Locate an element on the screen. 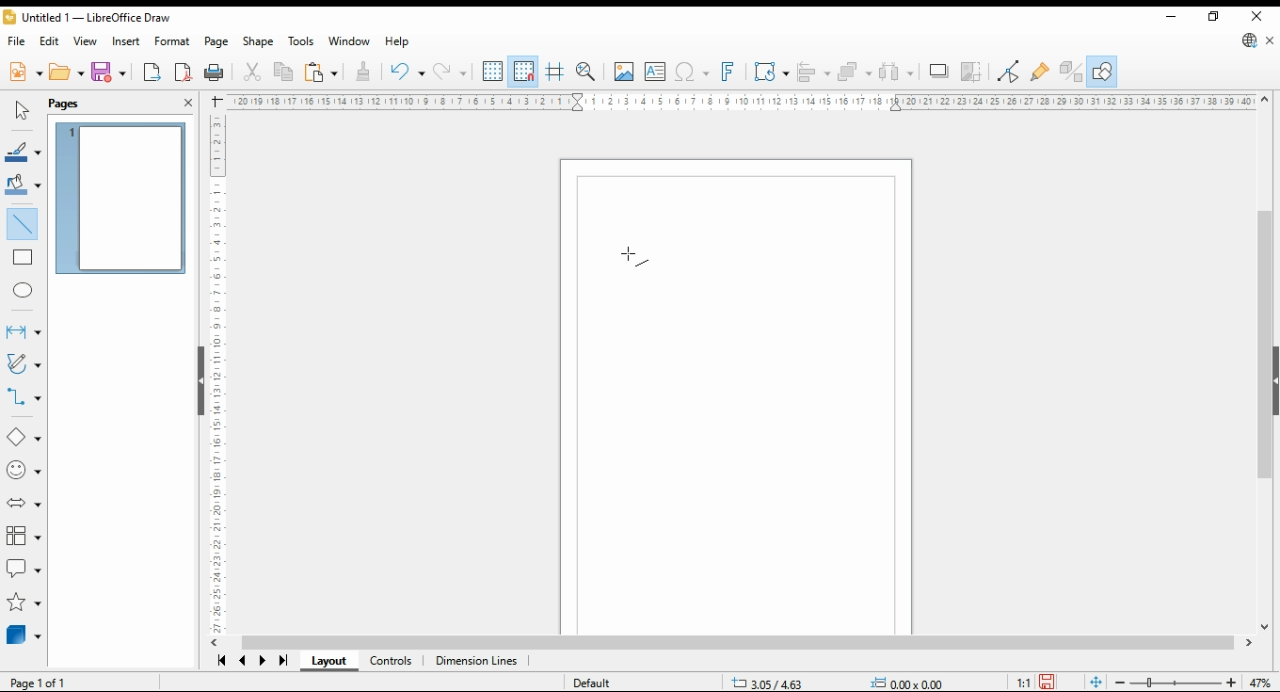  crop is located at coordinates (972, 71).